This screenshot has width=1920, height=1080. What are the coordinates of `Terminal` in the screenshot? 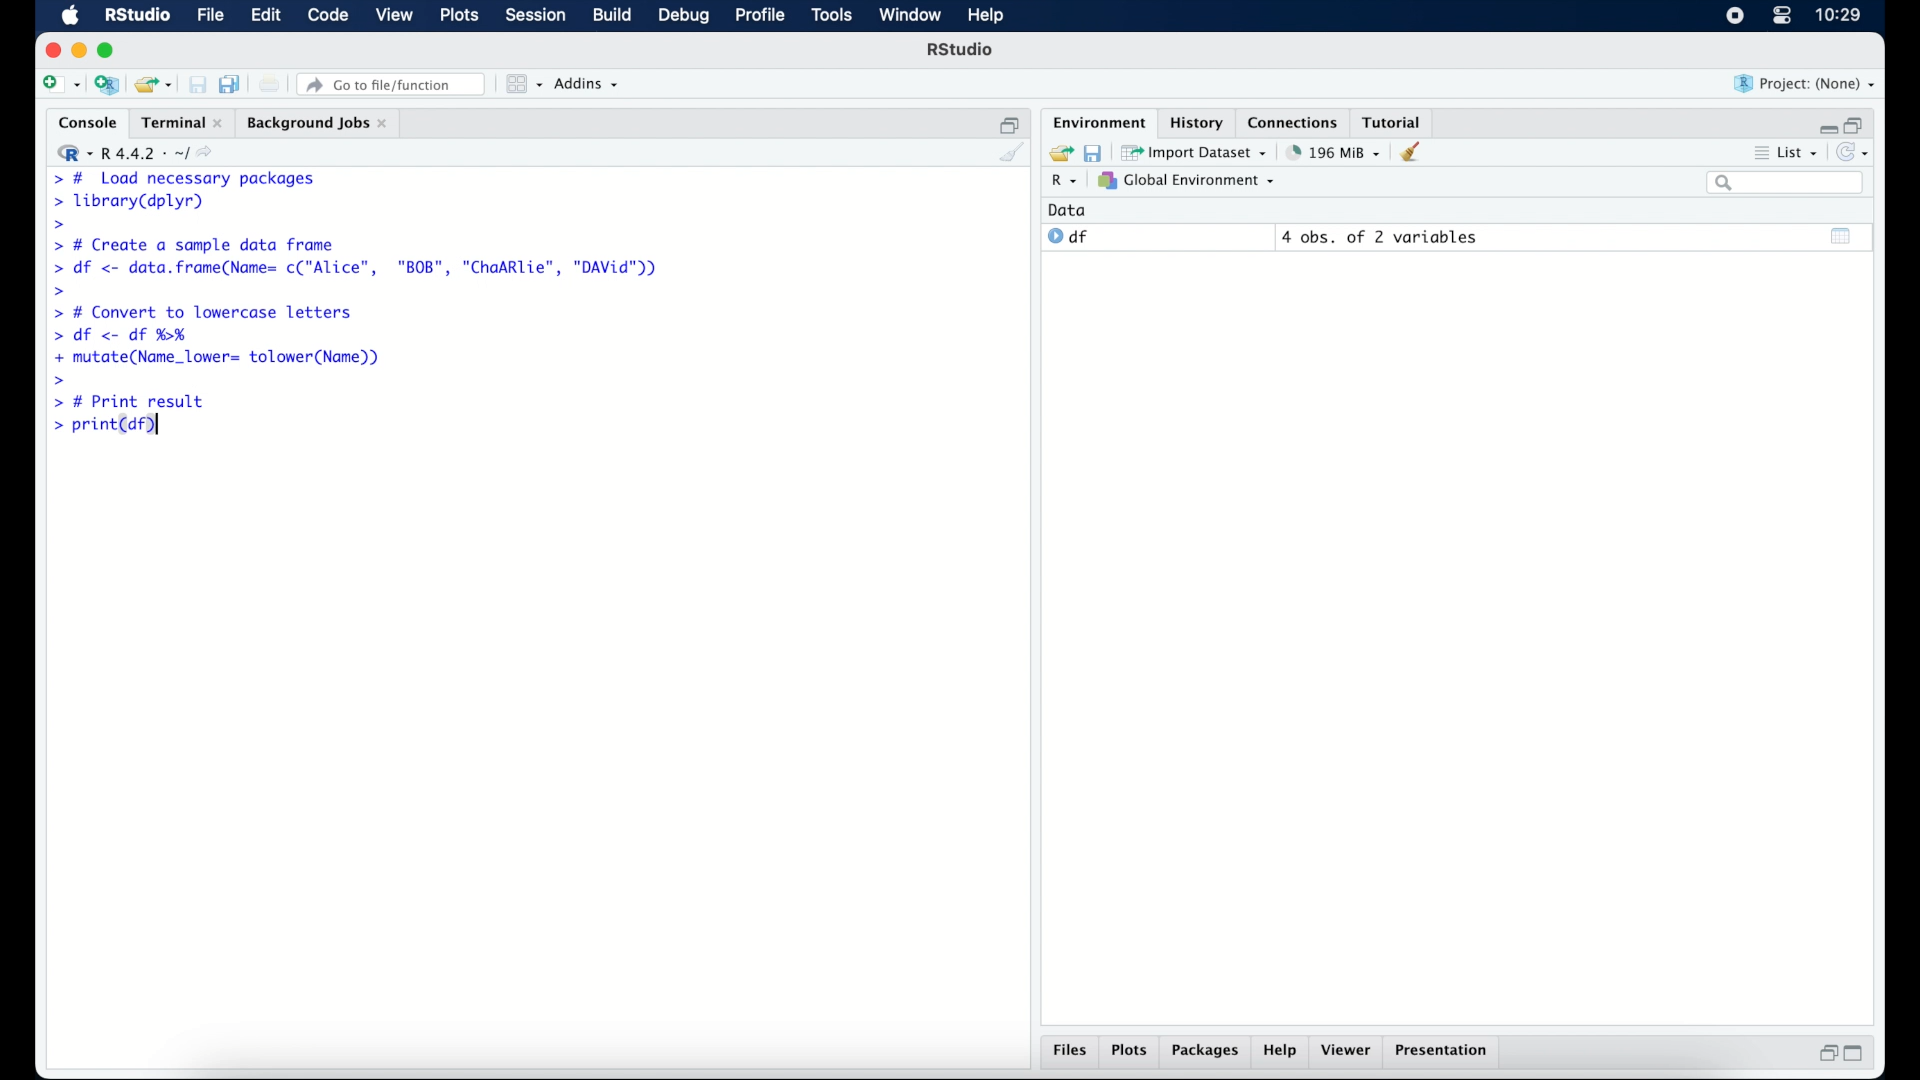 It's located at (176, 122).